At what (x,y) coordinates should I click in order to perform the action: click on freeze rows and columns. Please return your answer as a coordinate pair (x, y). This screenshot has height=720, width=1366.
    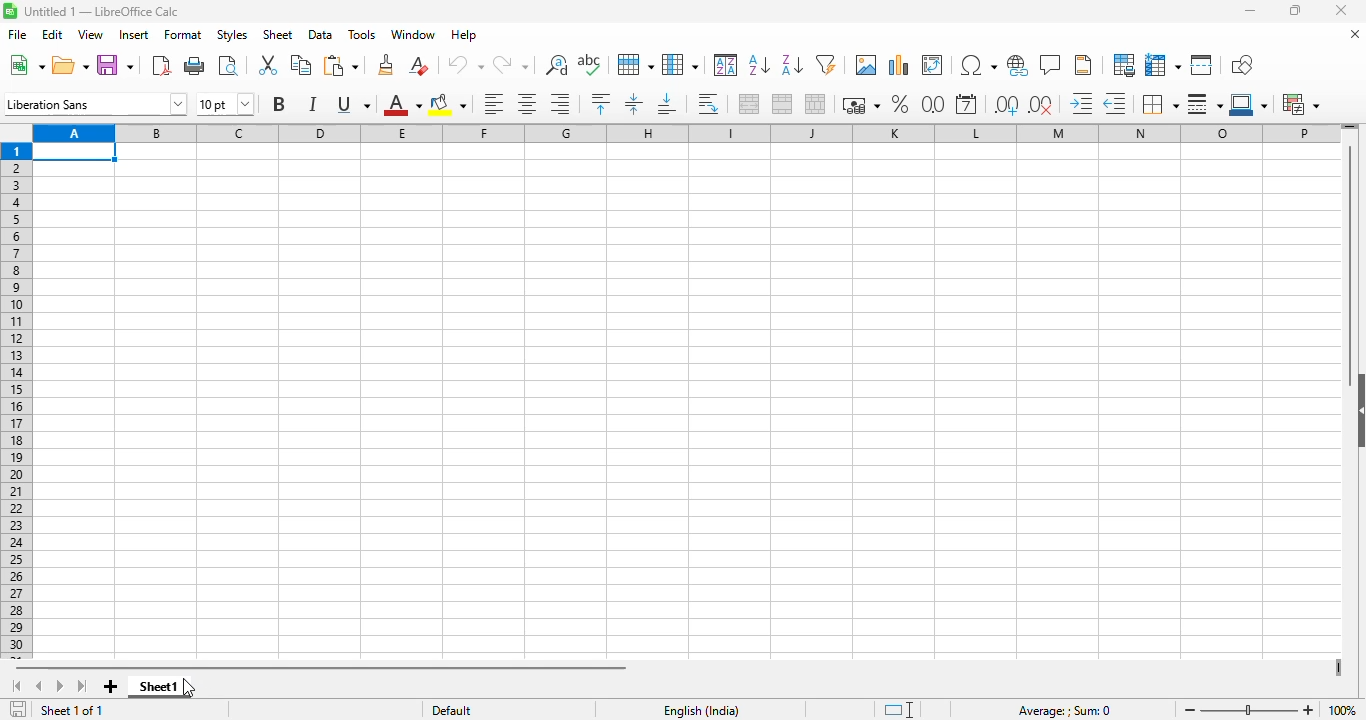
    Looking at the image, I should click on (1163, 64).